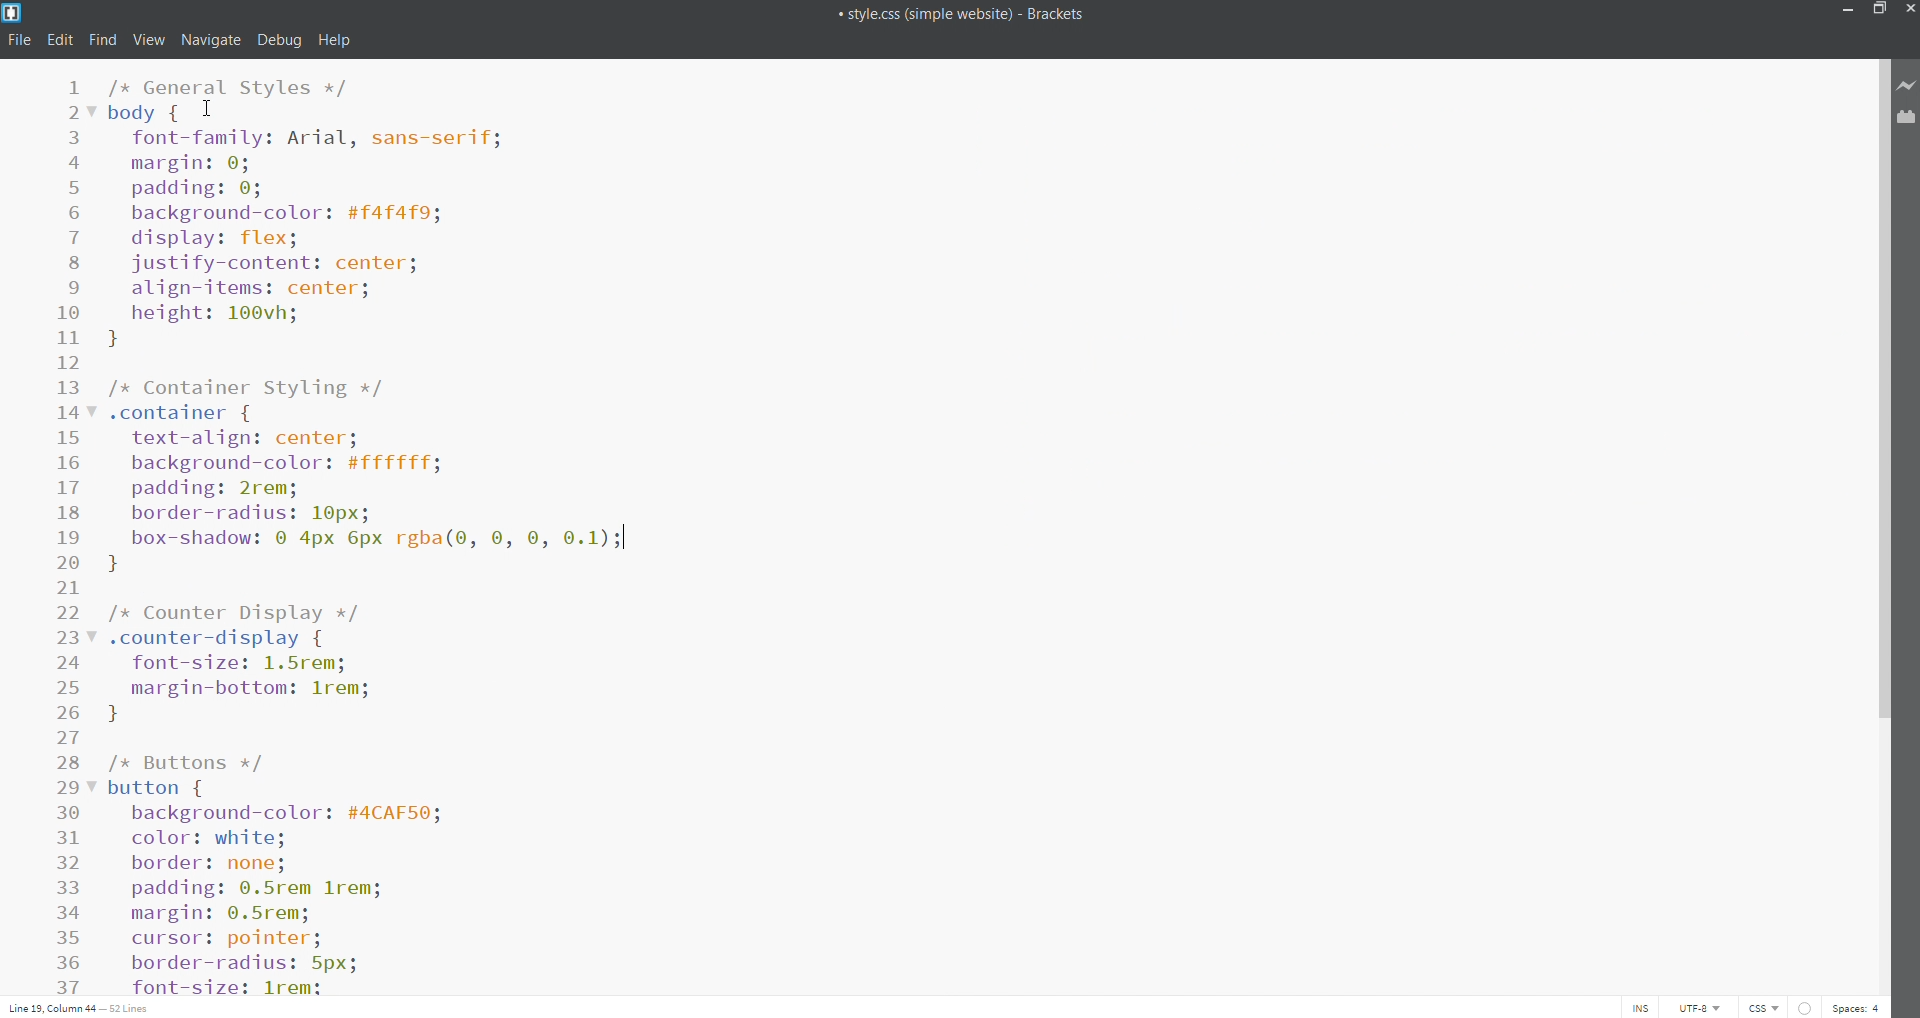 Image resolution: width=1920 pixels, height=1018 pixels. What do you see at coordinates (1877, 12) in the screenshot?
I see `maximize/restore` at bounding box center [1877, 12].